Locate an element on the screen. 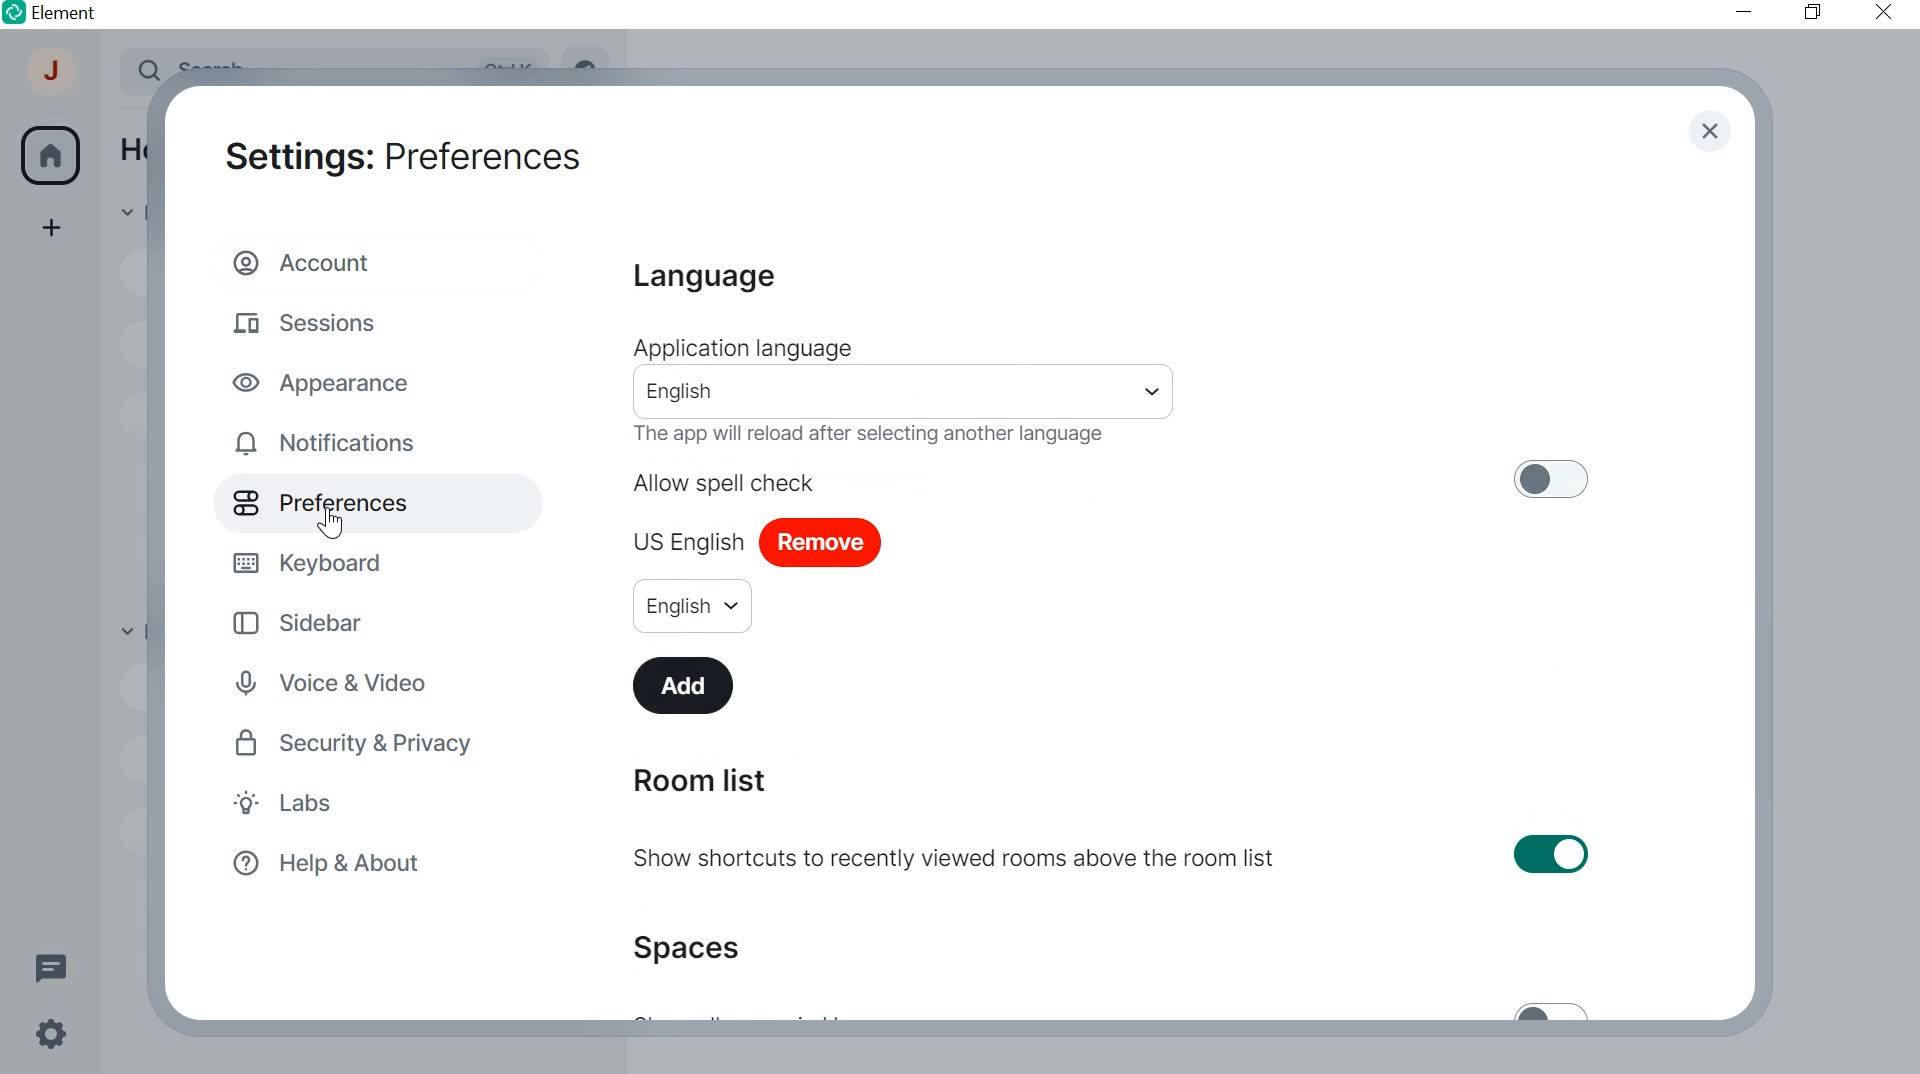 This screenshot has height=1074, width=1920. THREADS is located at coordinates (50, 965).